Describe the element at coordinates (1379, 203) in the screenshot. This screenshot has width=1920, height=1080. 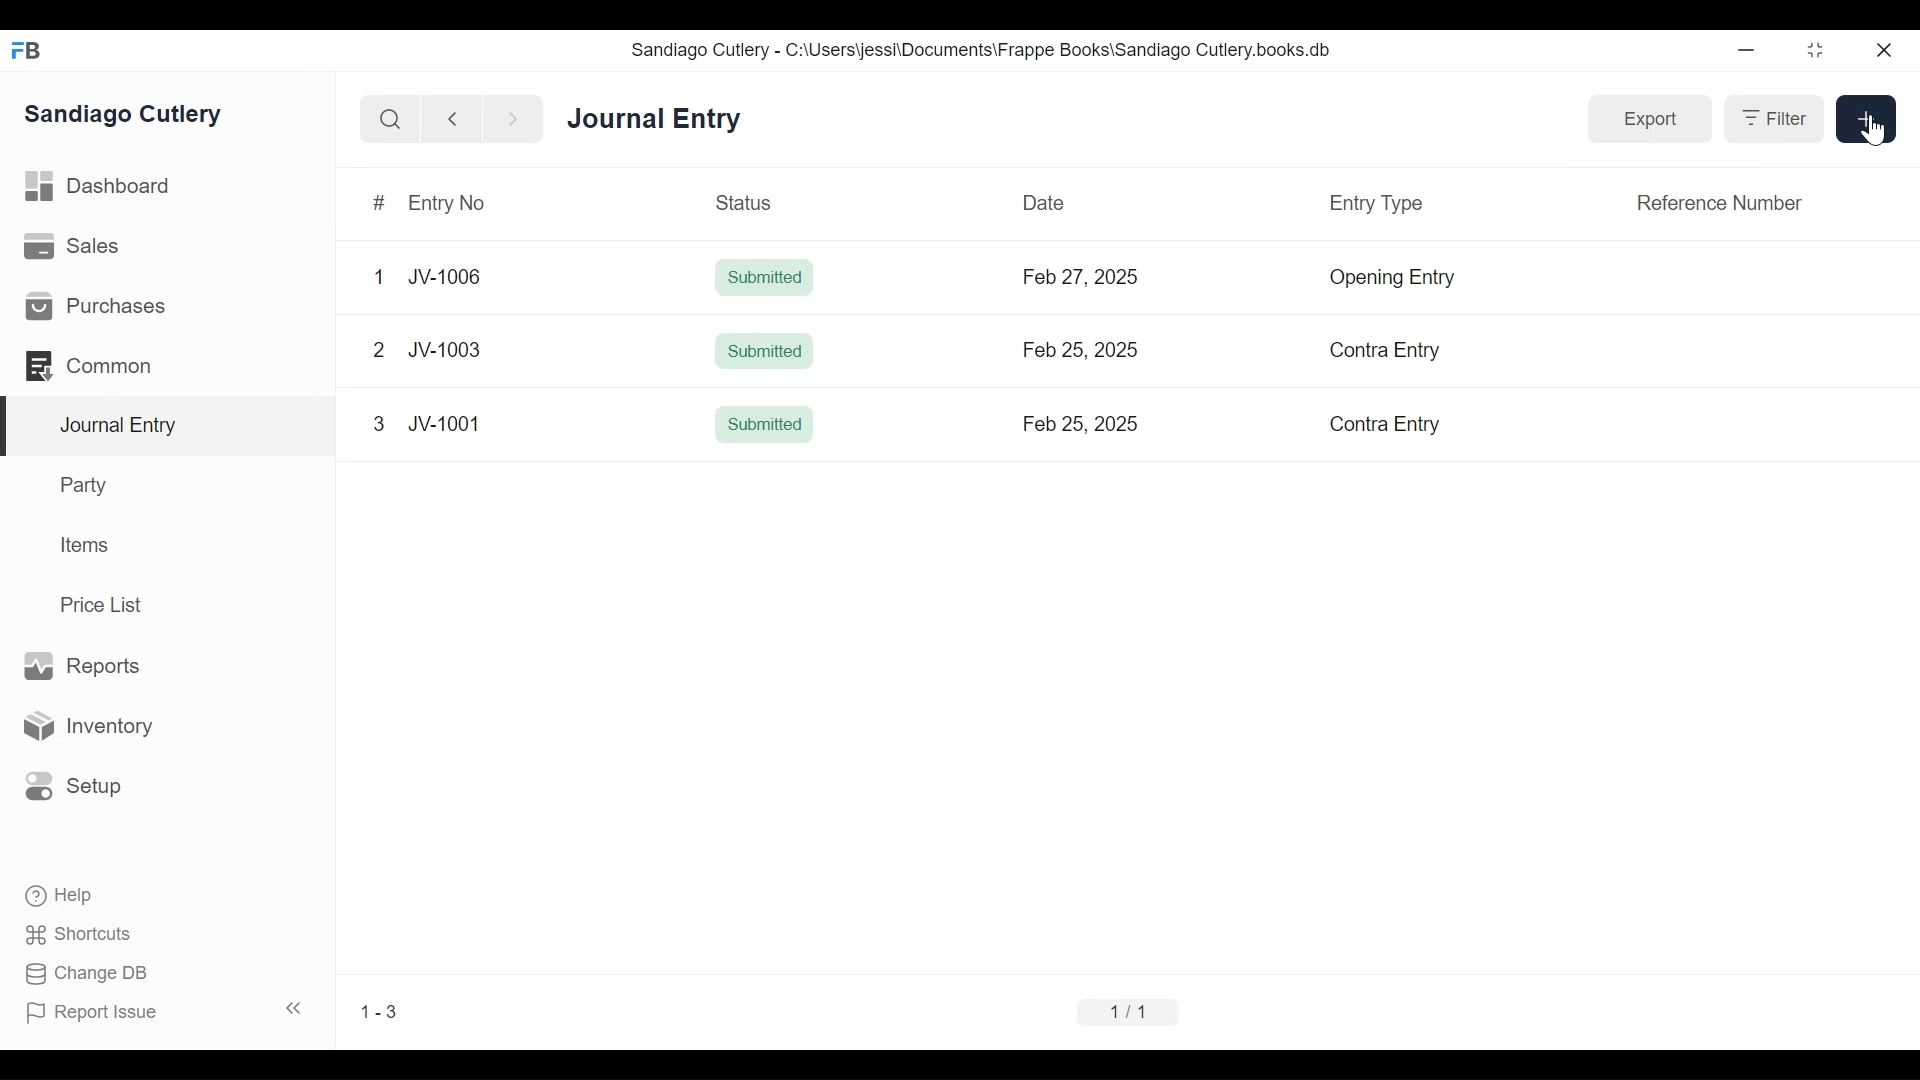
I see `Entry Type` at that location.